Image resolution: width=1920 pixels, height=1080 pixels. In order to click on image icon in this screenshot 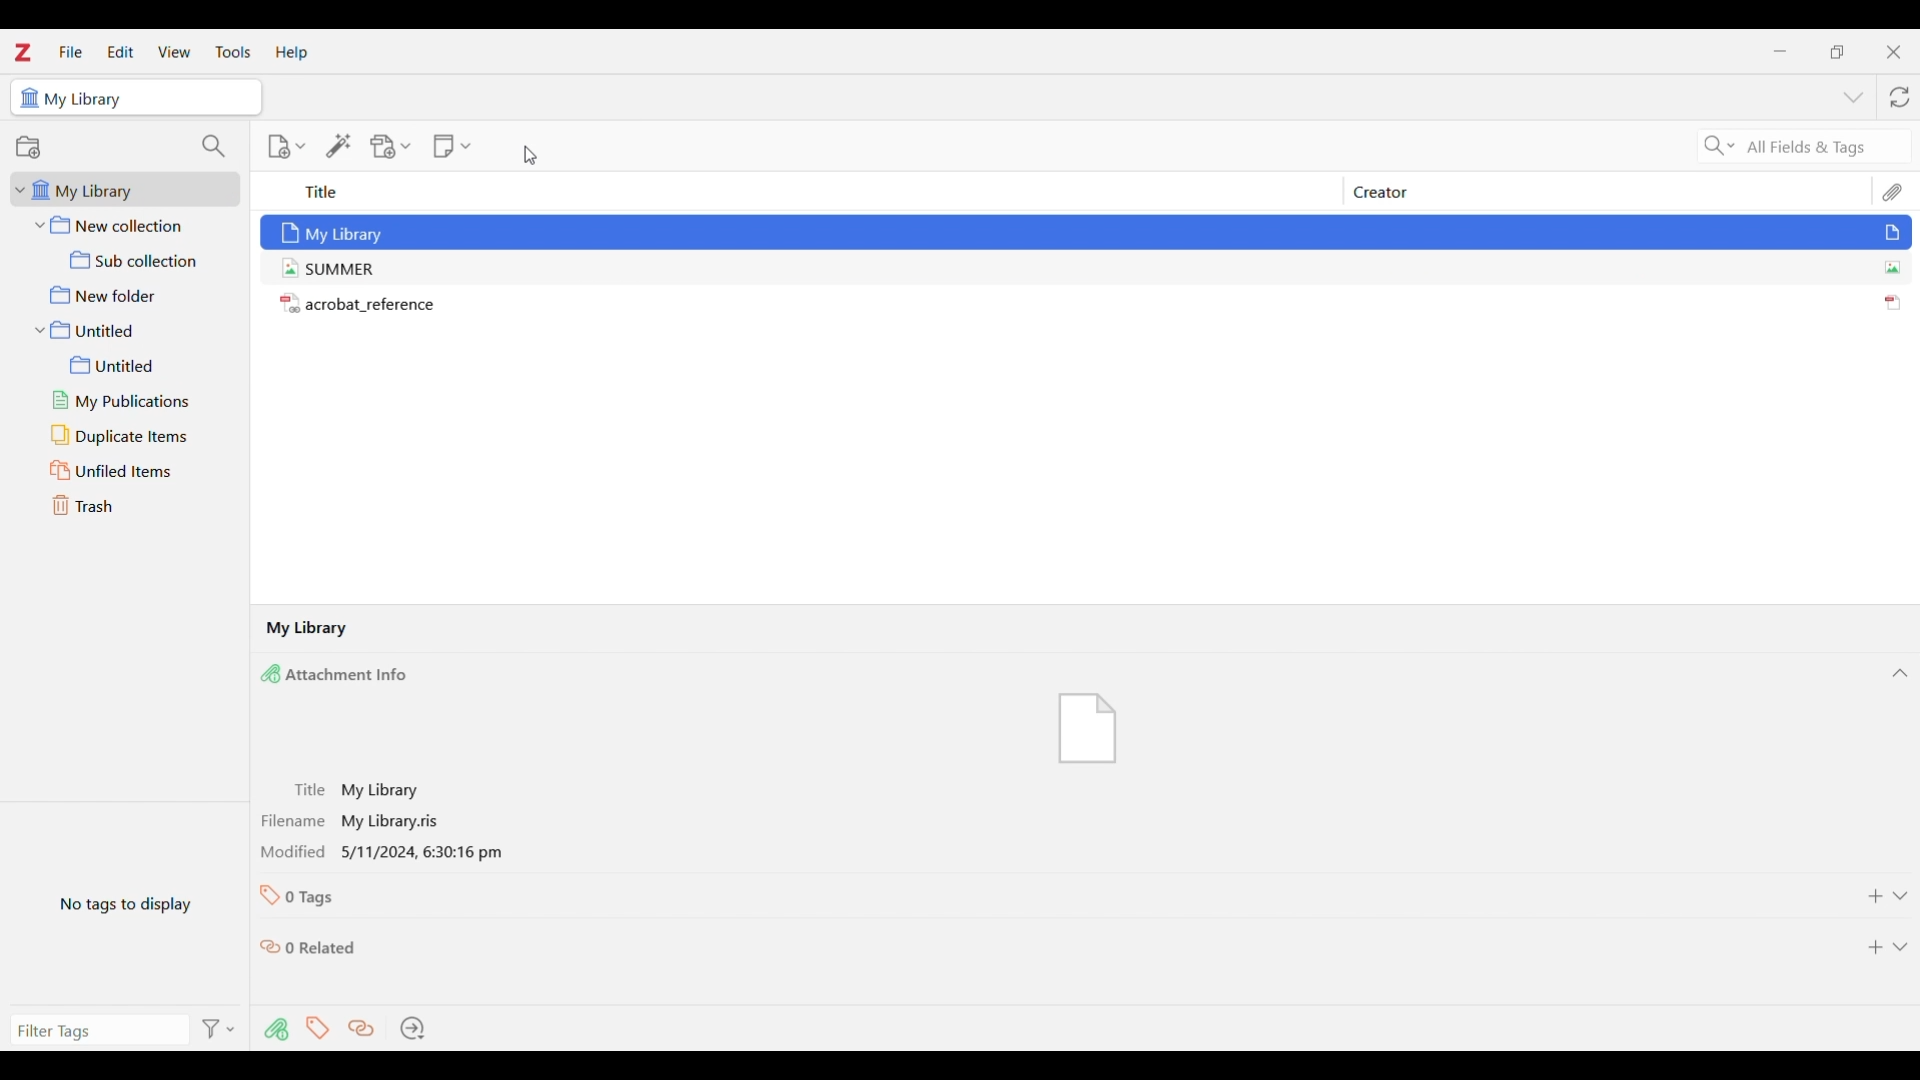, I will do `click(1896, 265)`.